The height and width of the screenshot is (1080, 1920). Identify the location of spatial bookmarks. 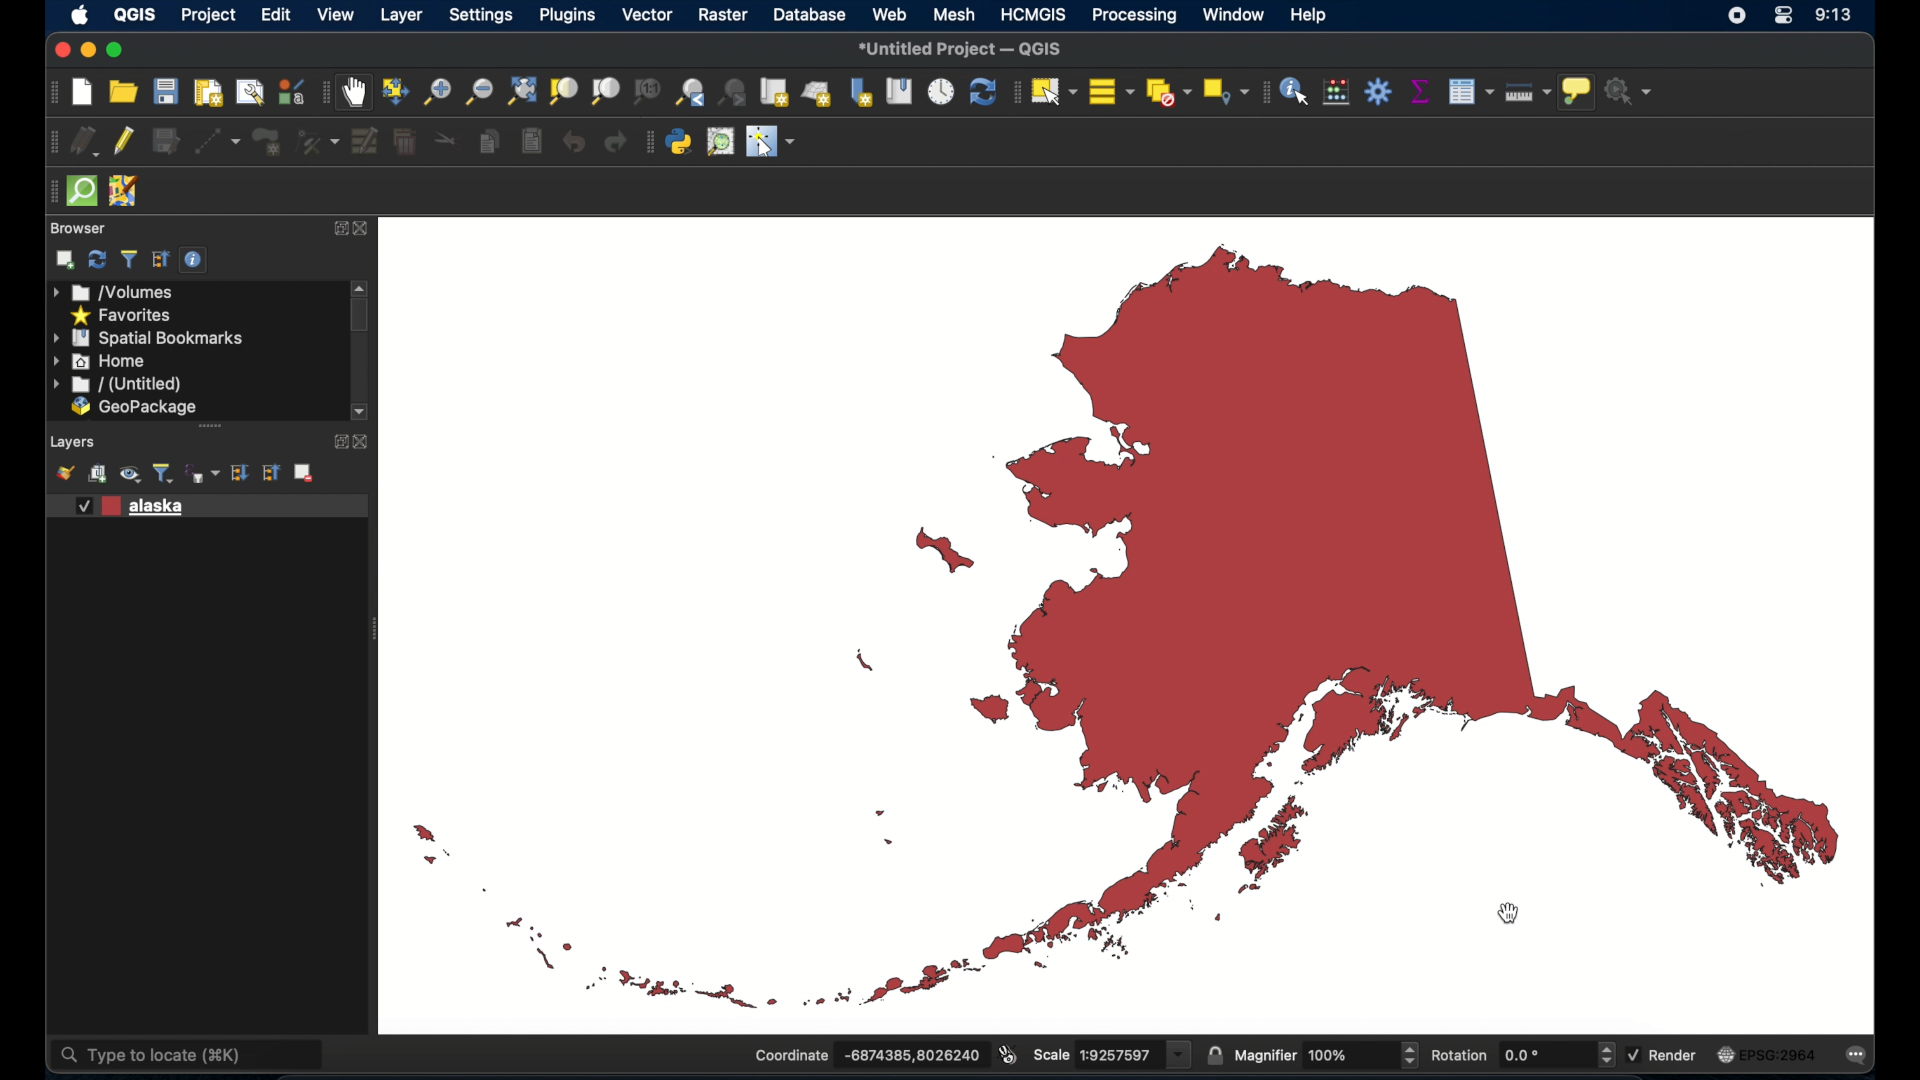
(149, 337).